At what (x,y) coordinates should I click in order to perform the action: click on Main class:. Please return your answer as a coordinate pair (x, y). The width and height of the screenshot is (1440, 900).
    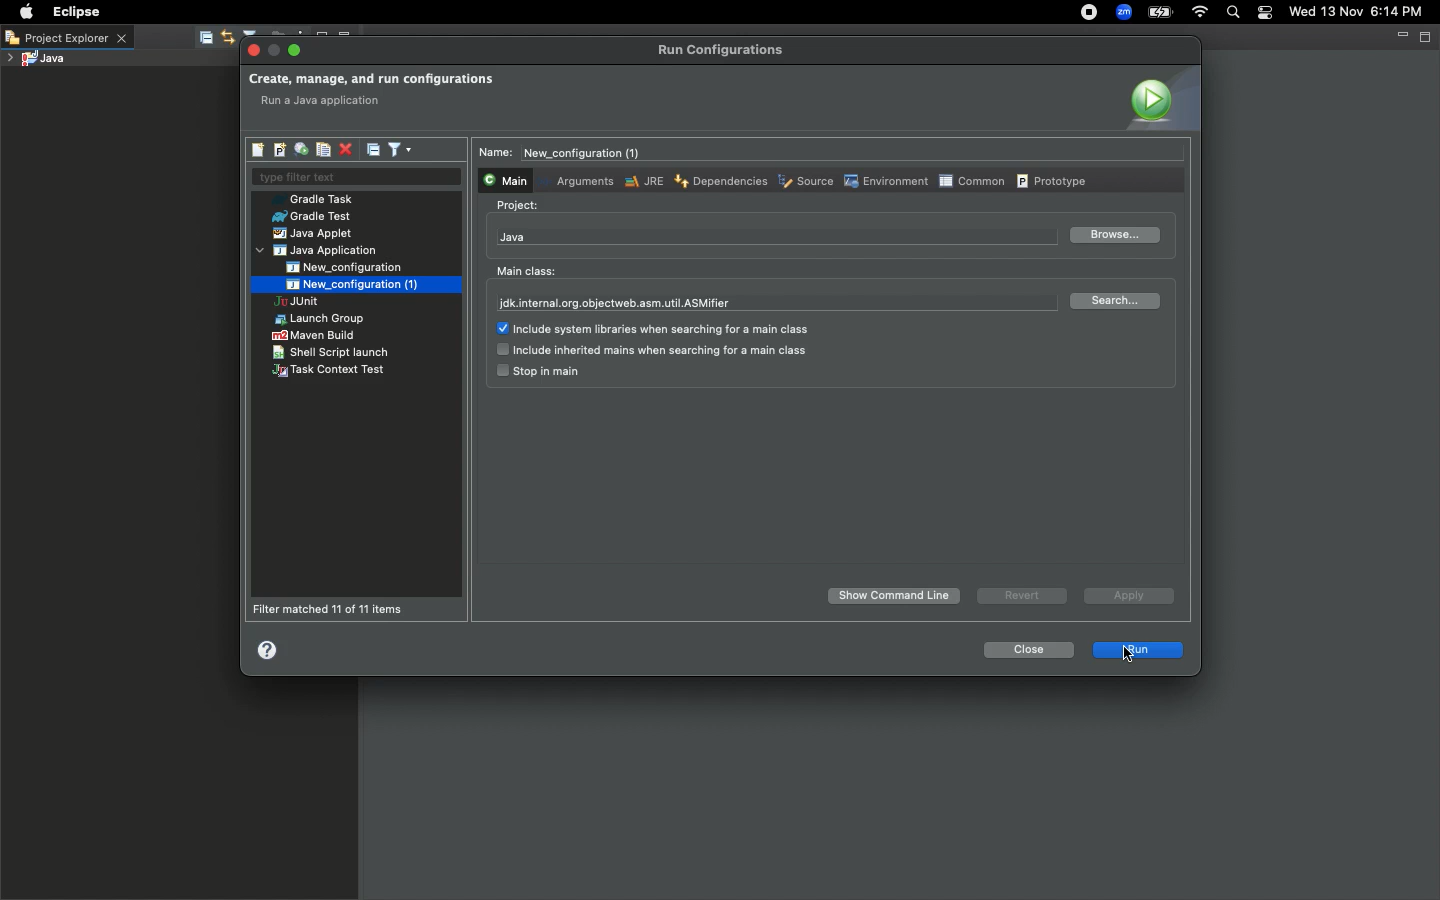
    Looking at the image, I should click on (526, 271).